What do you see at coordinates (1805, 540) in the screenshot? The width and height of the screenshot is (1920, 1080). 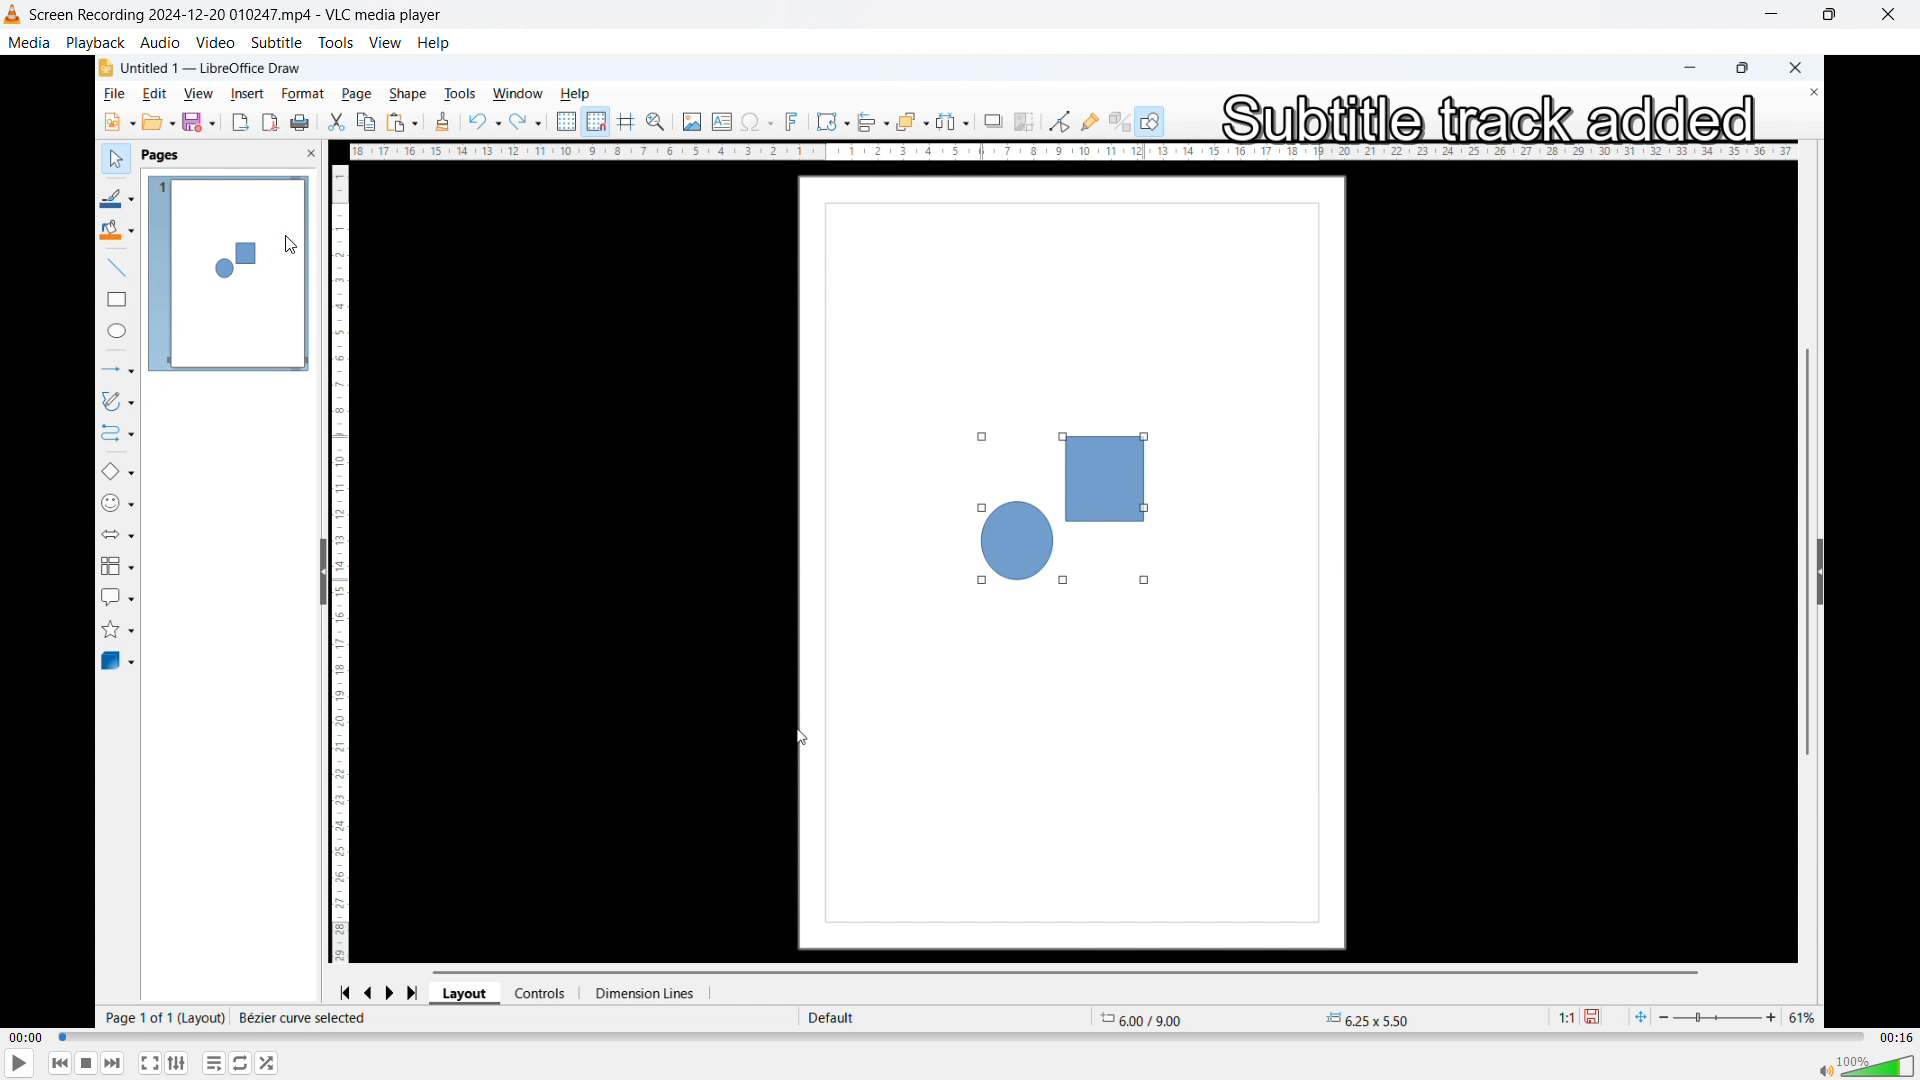 I see `vertical scroll bar` at bounding box center [1805, 540].